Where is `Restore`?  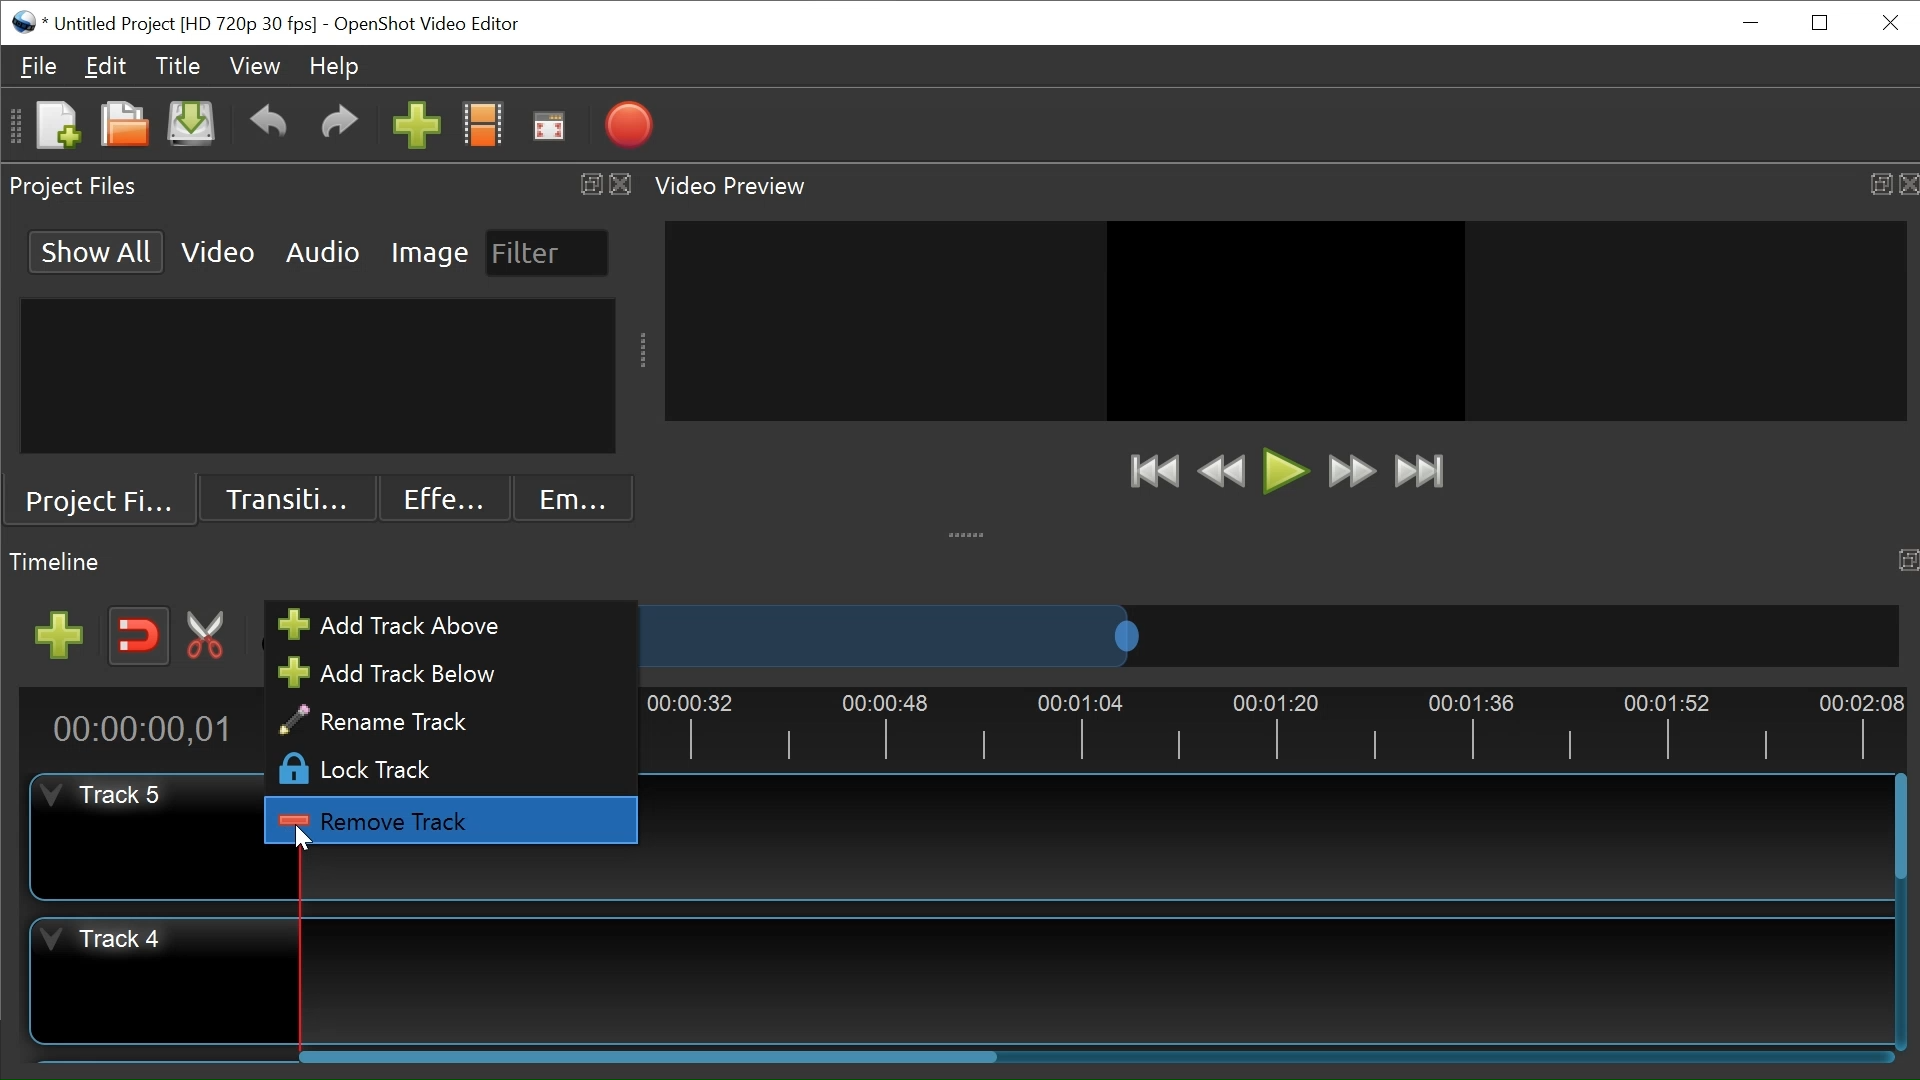 Restore is located at coordinates (1817, 24).